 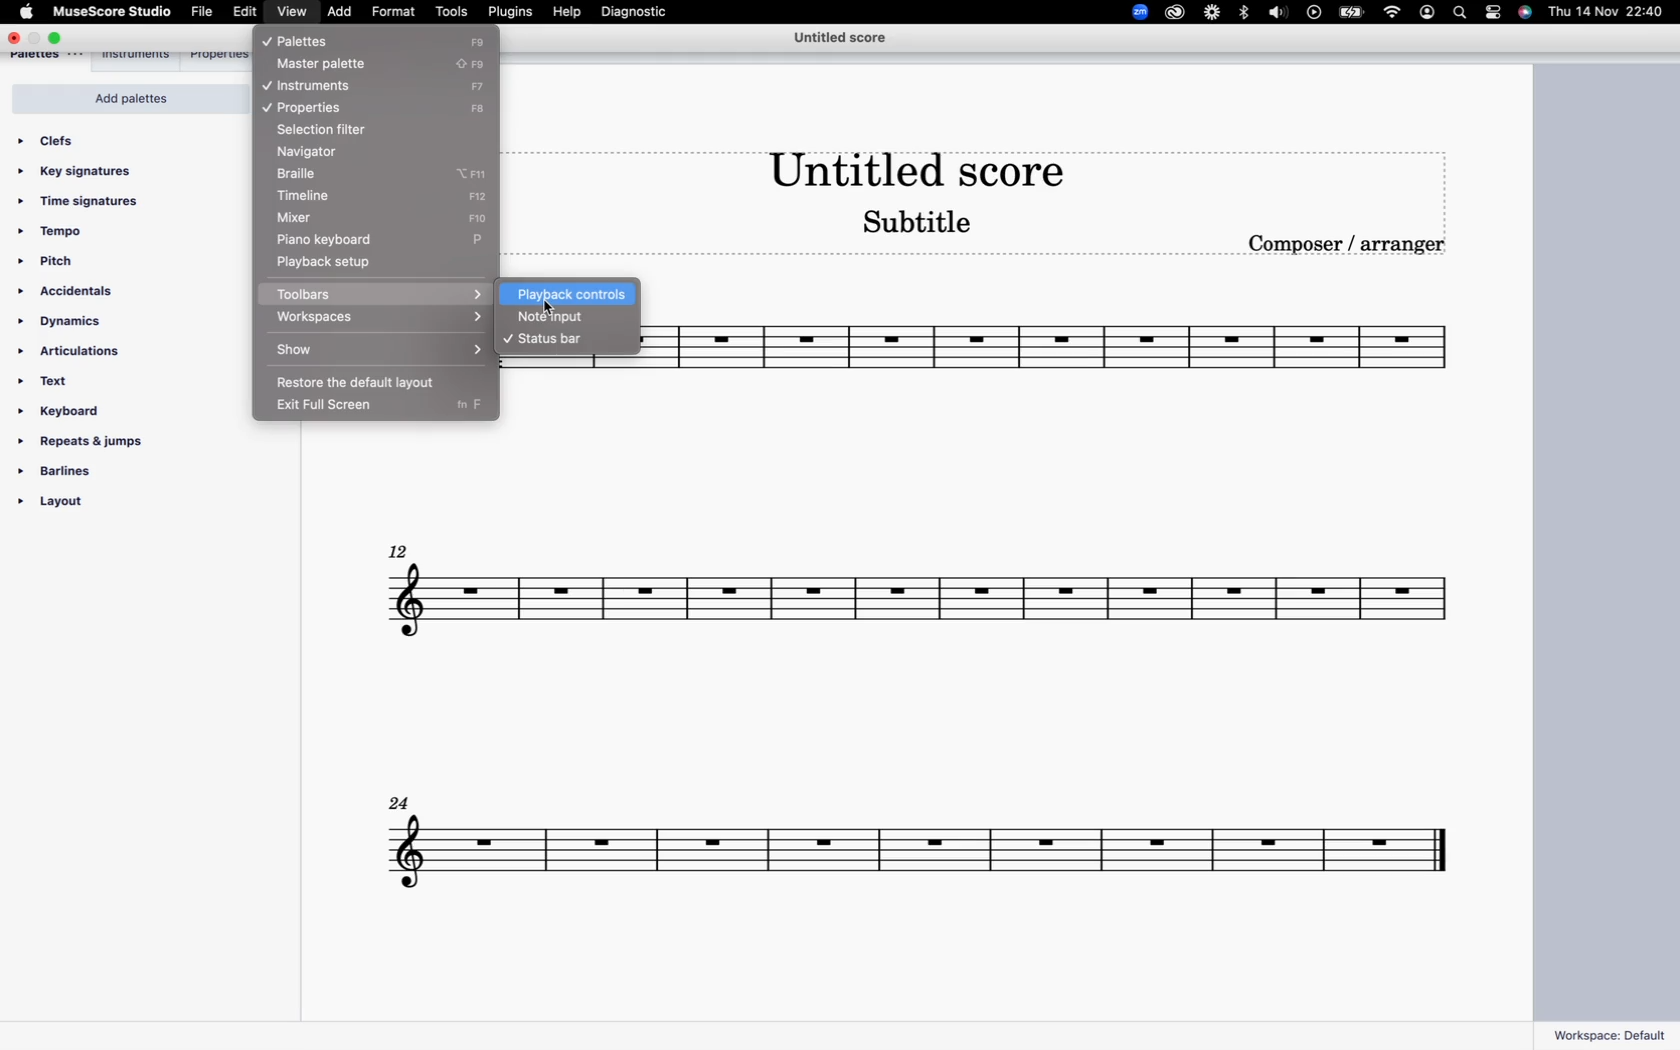 What do you see at coordinates (85, 442) in the screenshot?
I see `repeats & jumps` at bounding box center [85, 442].